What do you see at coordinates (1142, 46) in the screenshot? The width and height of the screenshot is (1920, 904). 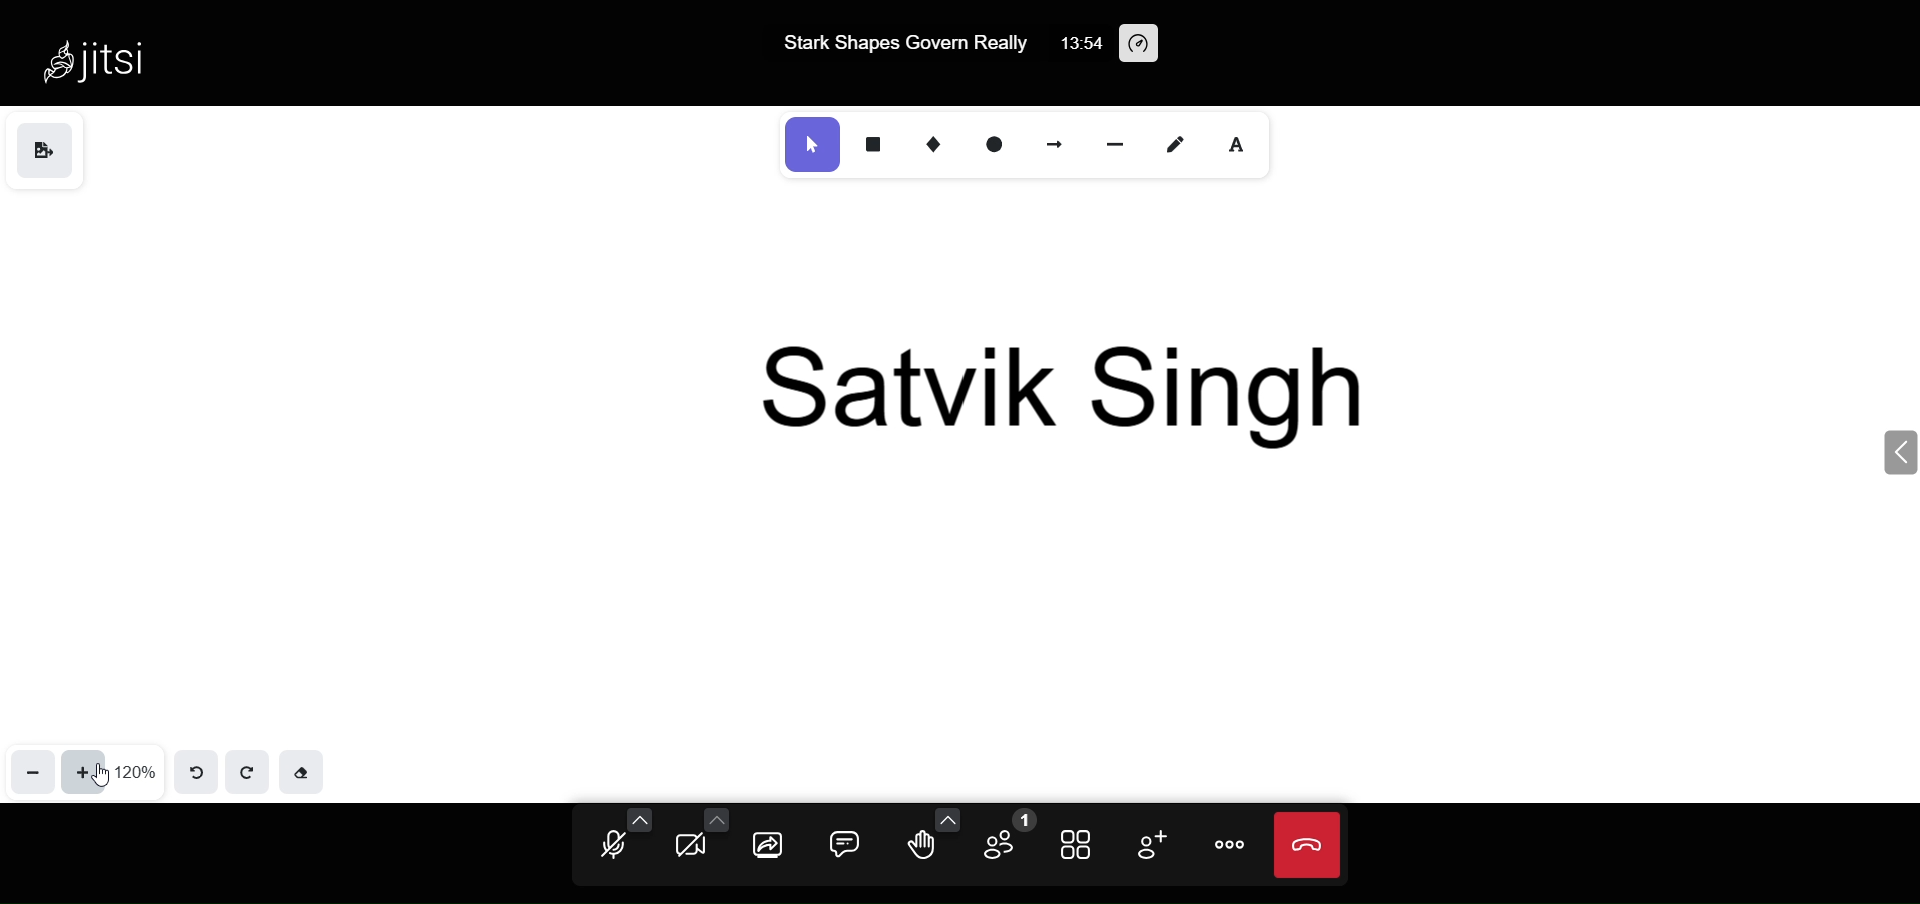 I see `performance setting` at bounding box center [1142, 46].